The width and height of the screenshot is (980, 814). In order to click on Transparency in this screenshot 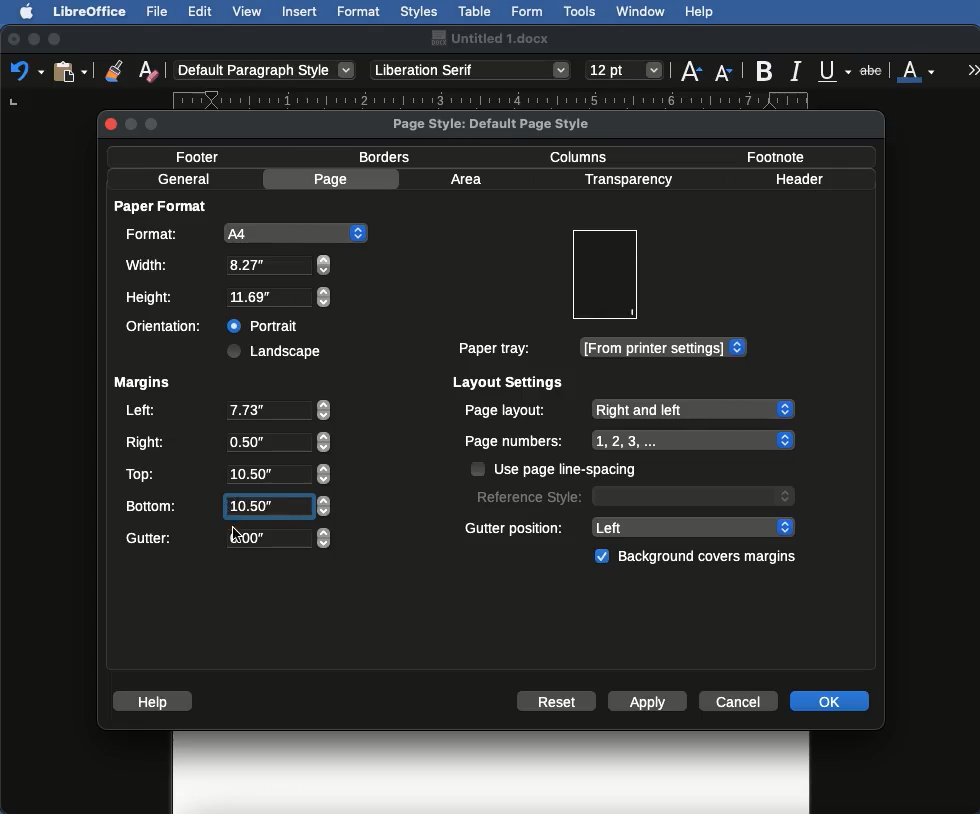, I will do `click(627, 180)`.